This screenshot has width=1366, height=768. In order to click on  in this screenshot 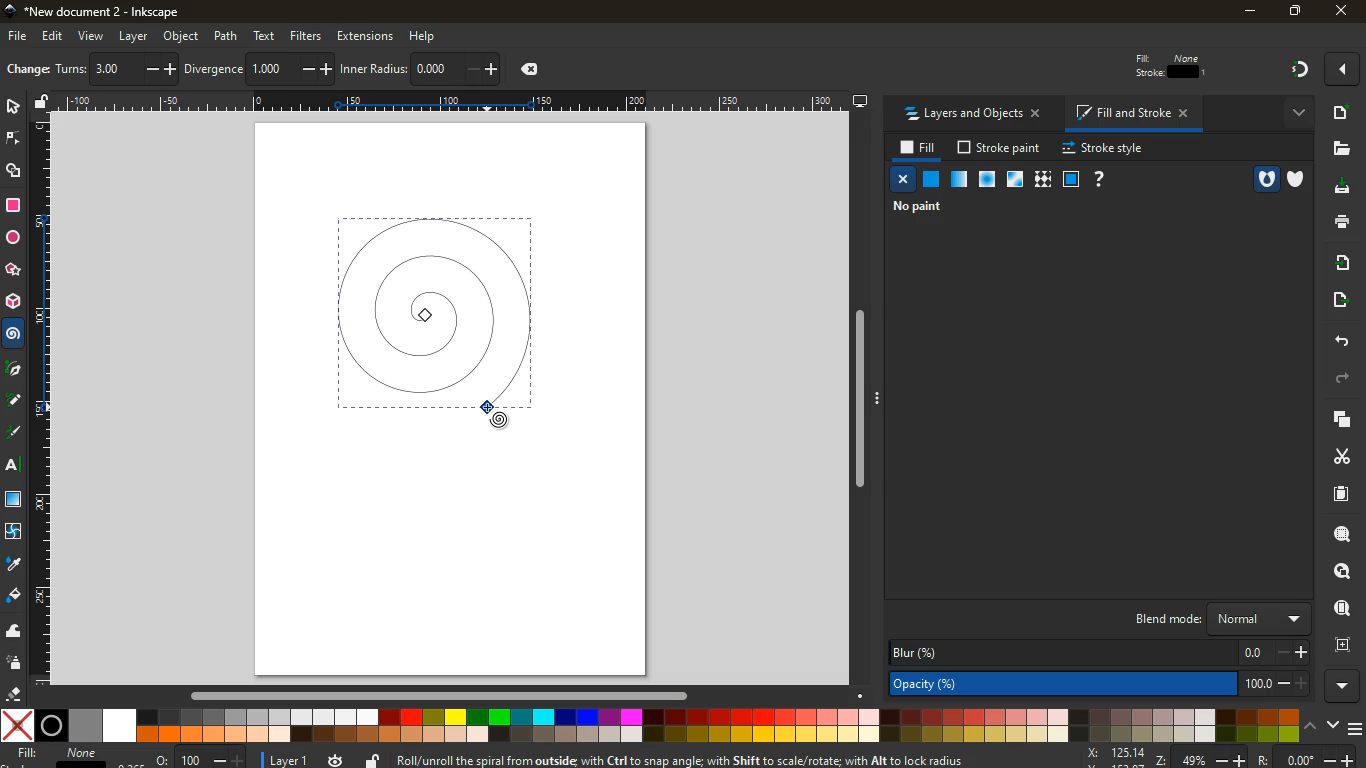, I will do `click(1346, 688)`.